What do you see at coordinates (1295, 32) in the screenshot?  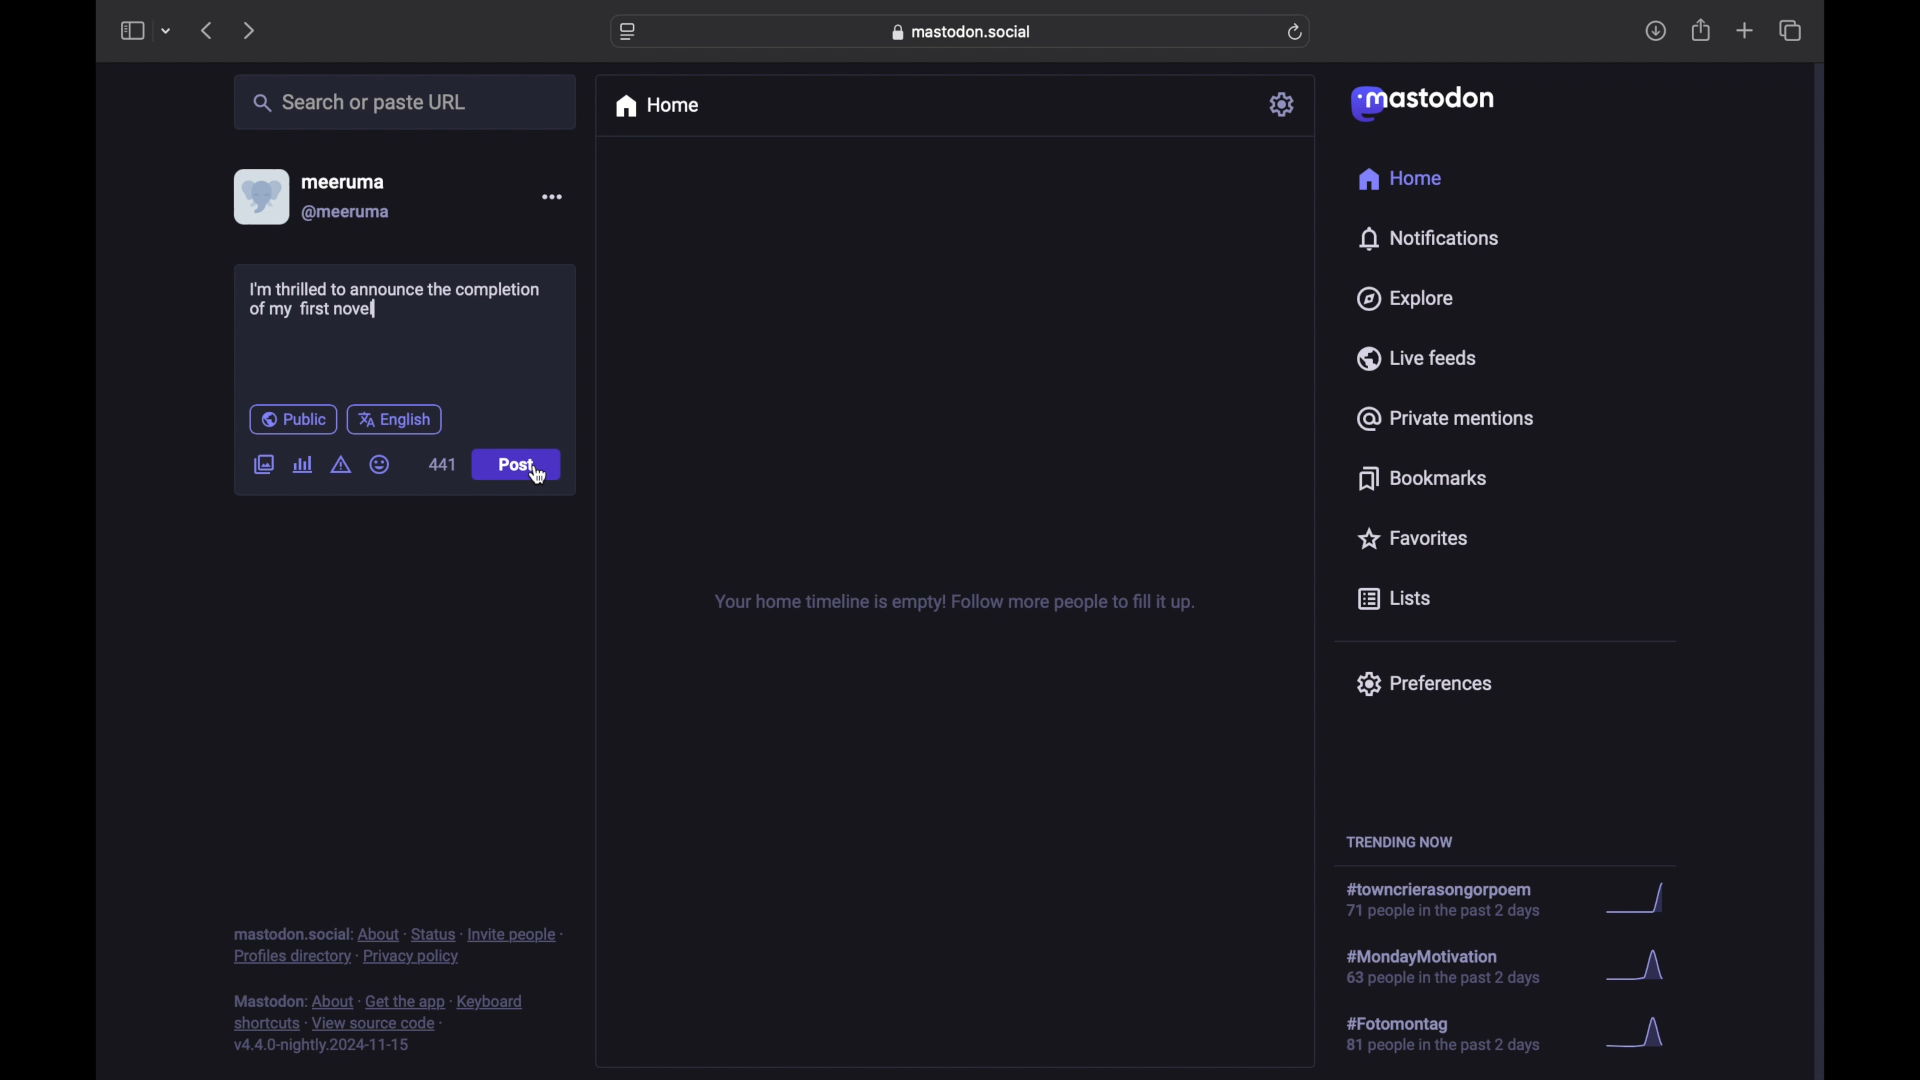 I see `refresh` at bounding box center [1295, 32].